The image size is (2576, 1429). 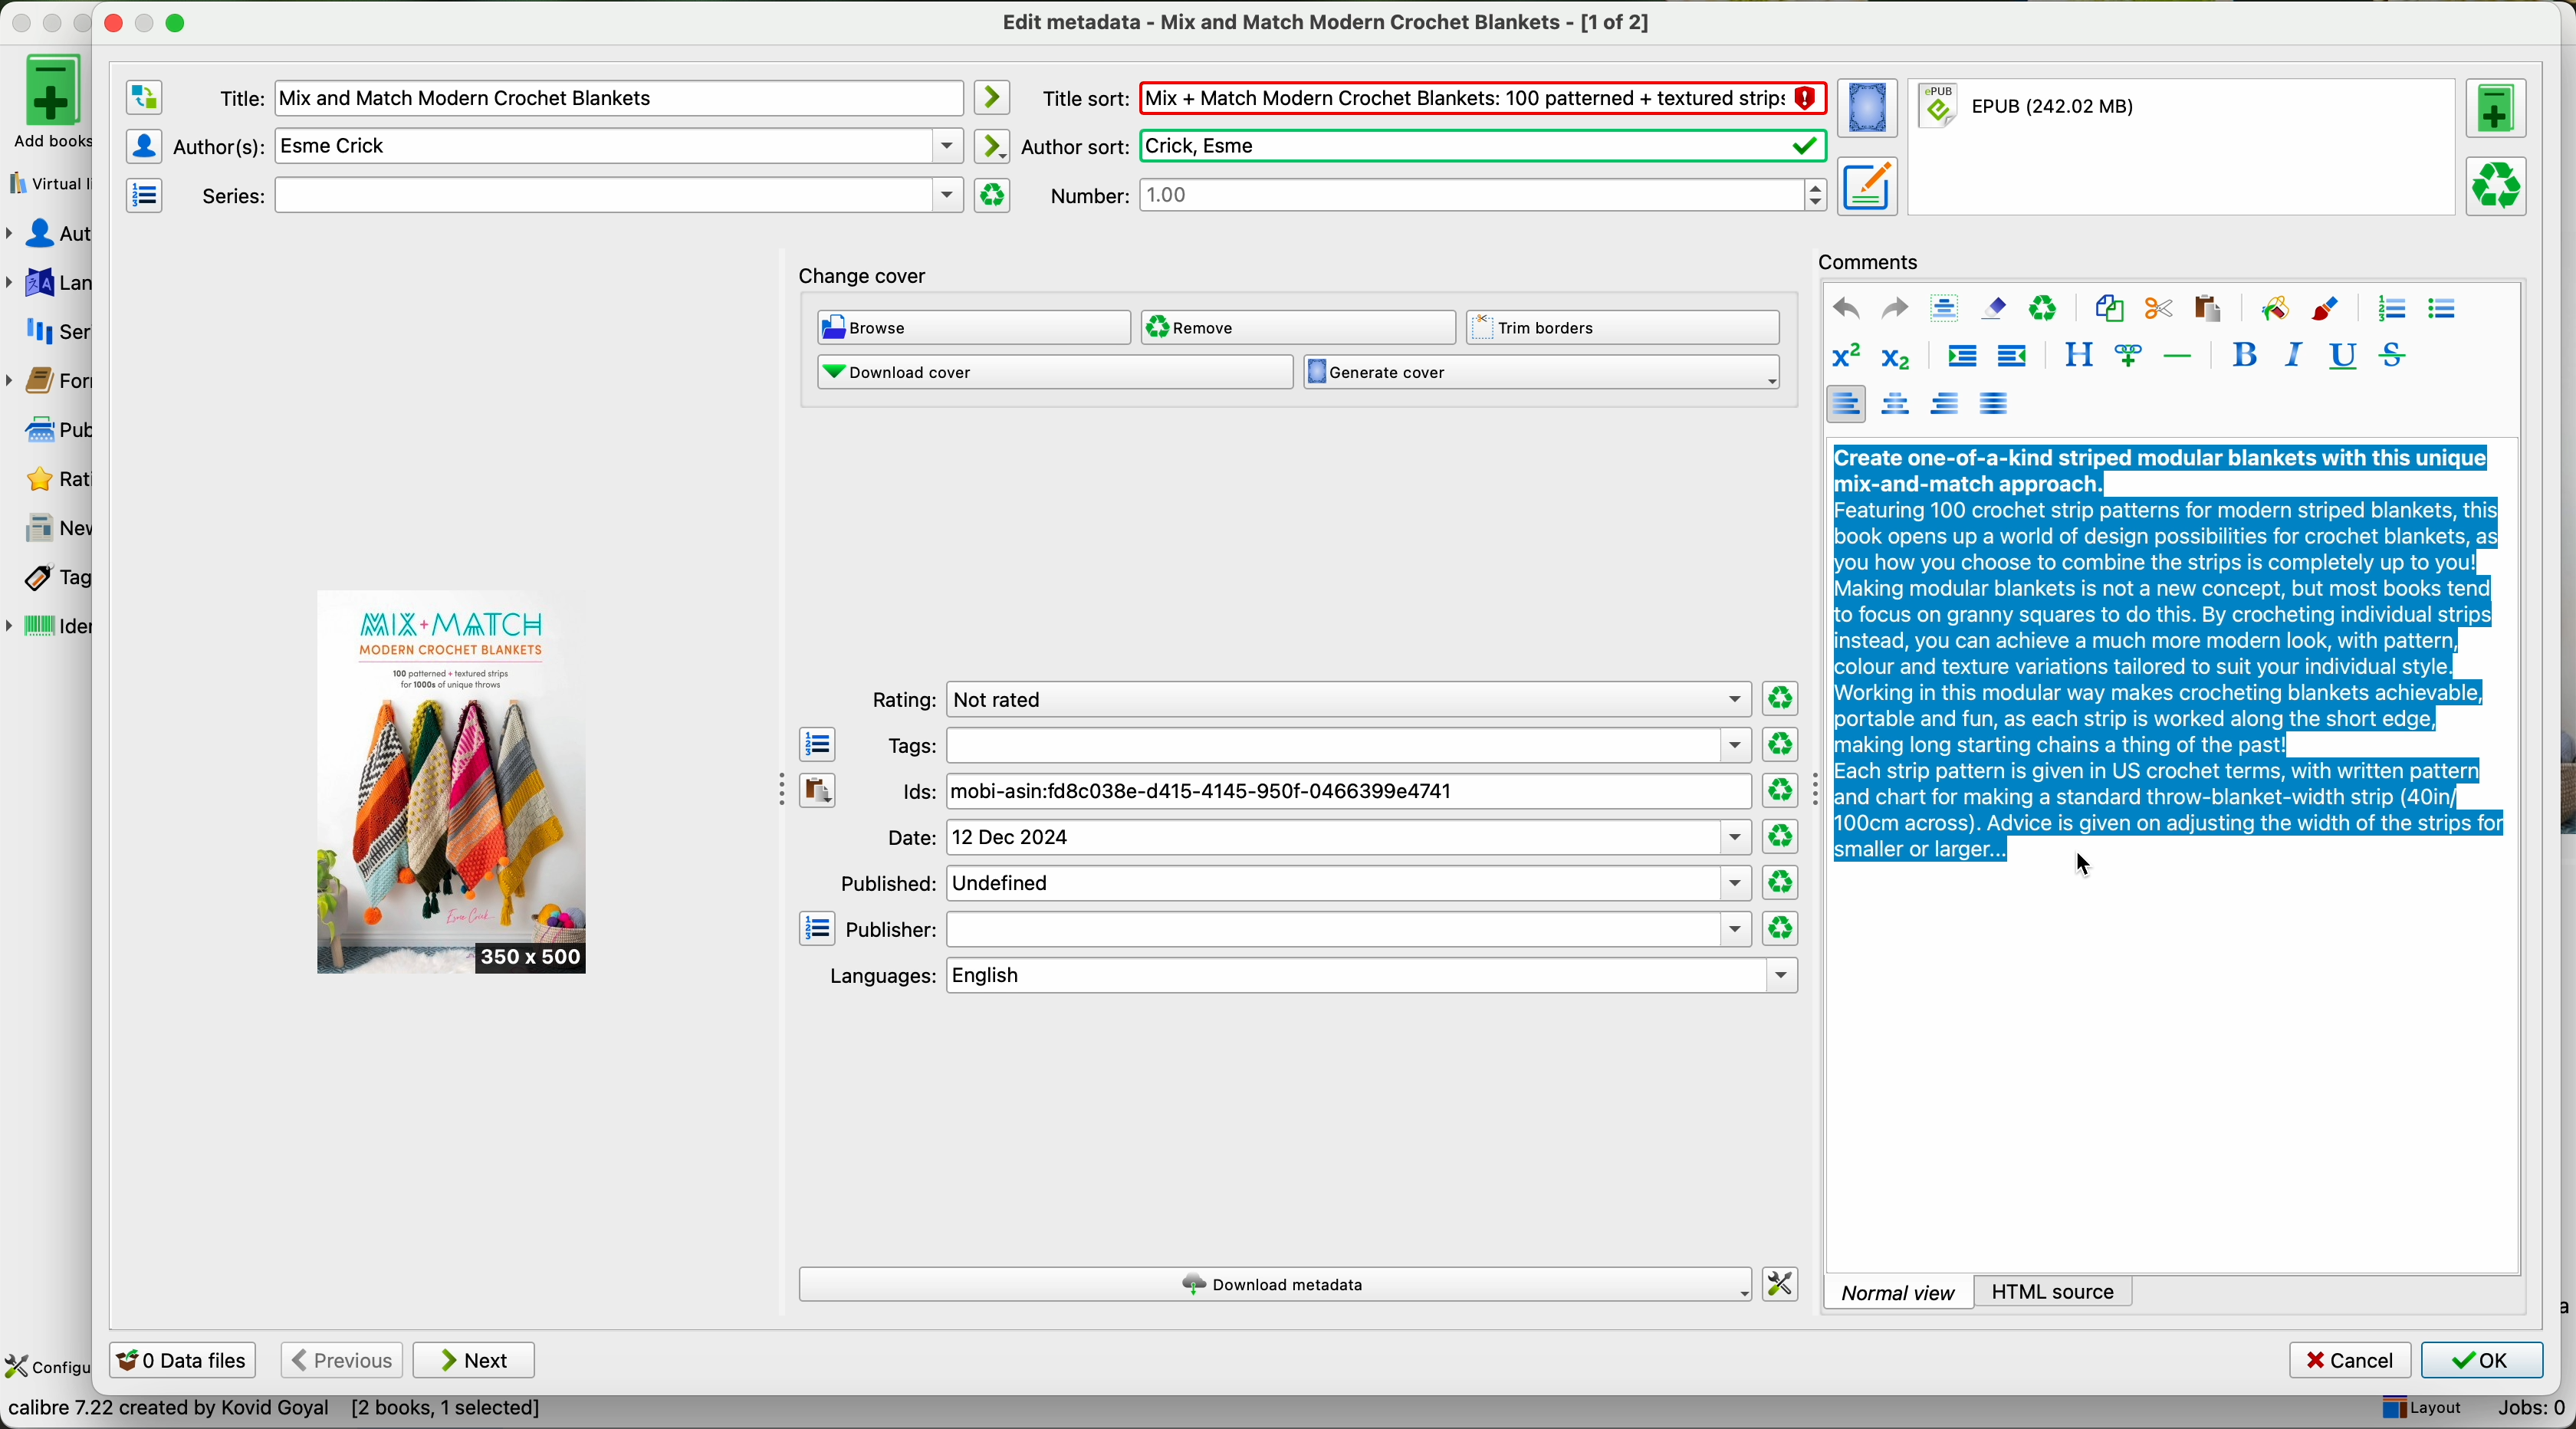 What do you see at coordinates (175, 21) in the screenshot?
I see `maximize windows` at bounding box center [175, 21].